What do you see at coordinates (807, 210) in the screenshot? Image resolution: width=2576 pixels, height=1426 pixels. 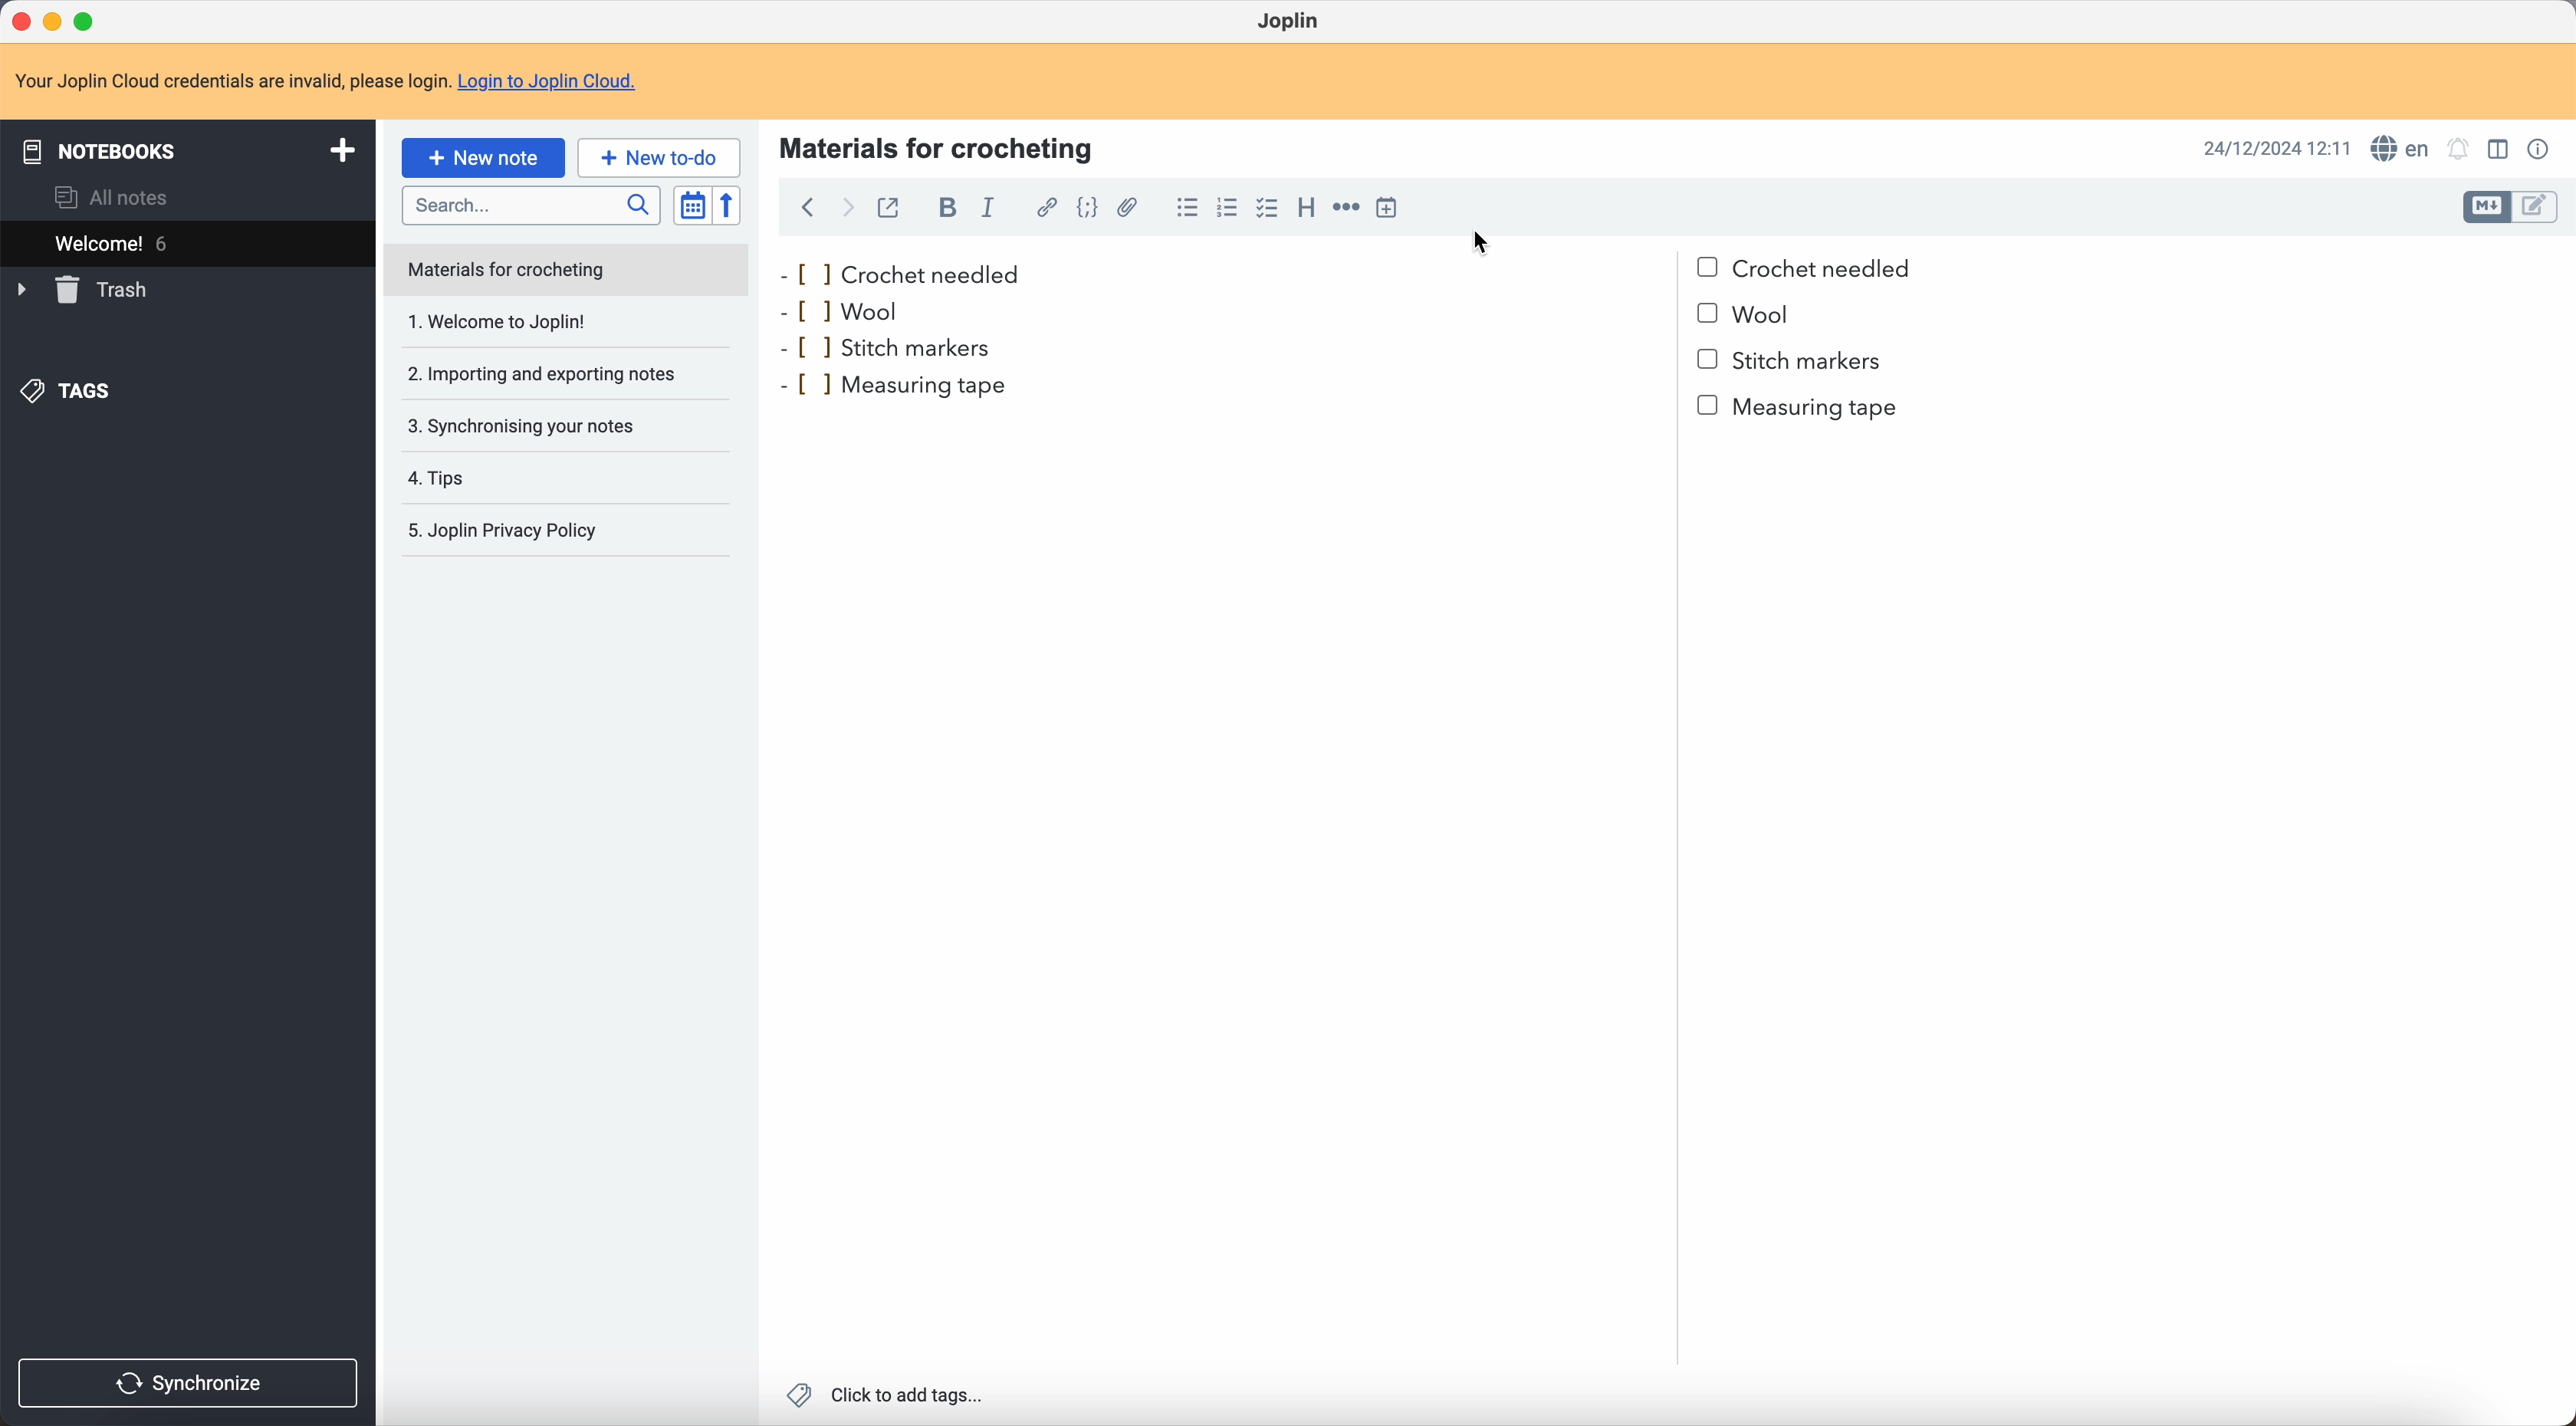 I see `back` at bounding box center [807, 210].